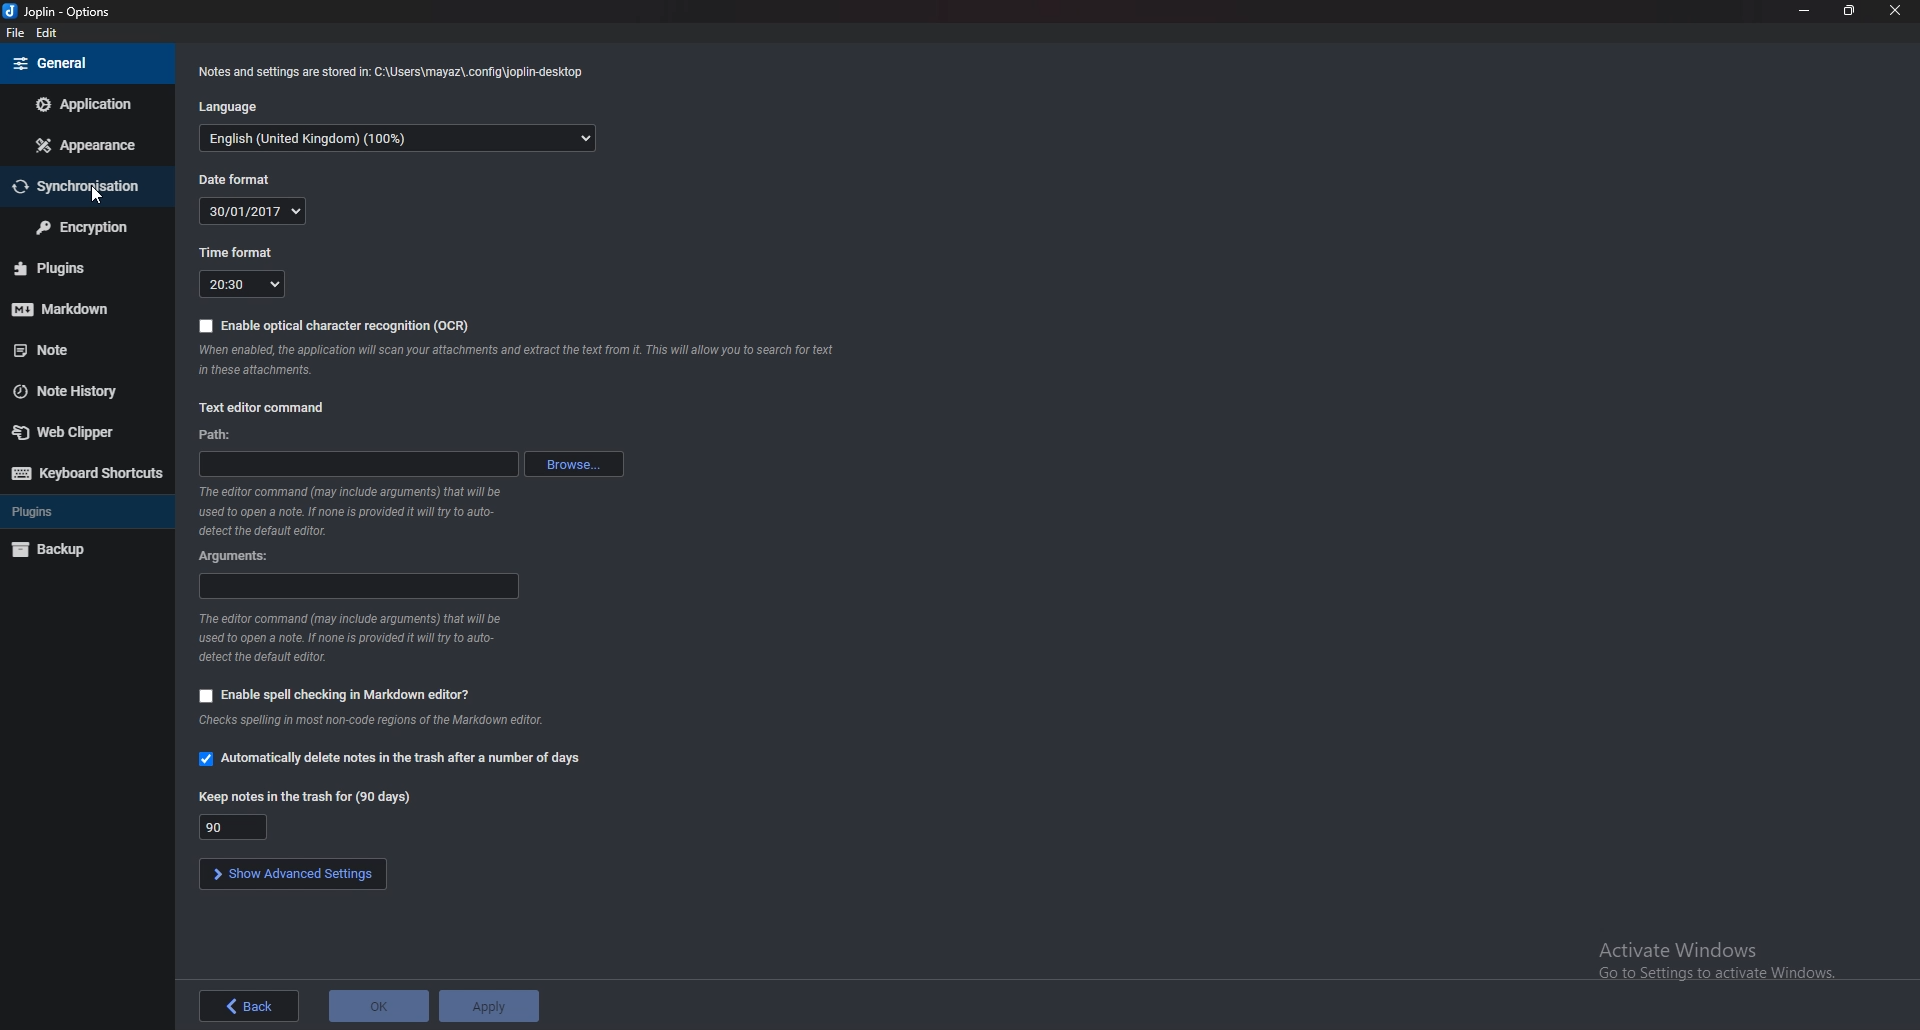 Image resolution: width=1920 pixels, height=1030 pixels. I want to click on back, so click(253, 1007).